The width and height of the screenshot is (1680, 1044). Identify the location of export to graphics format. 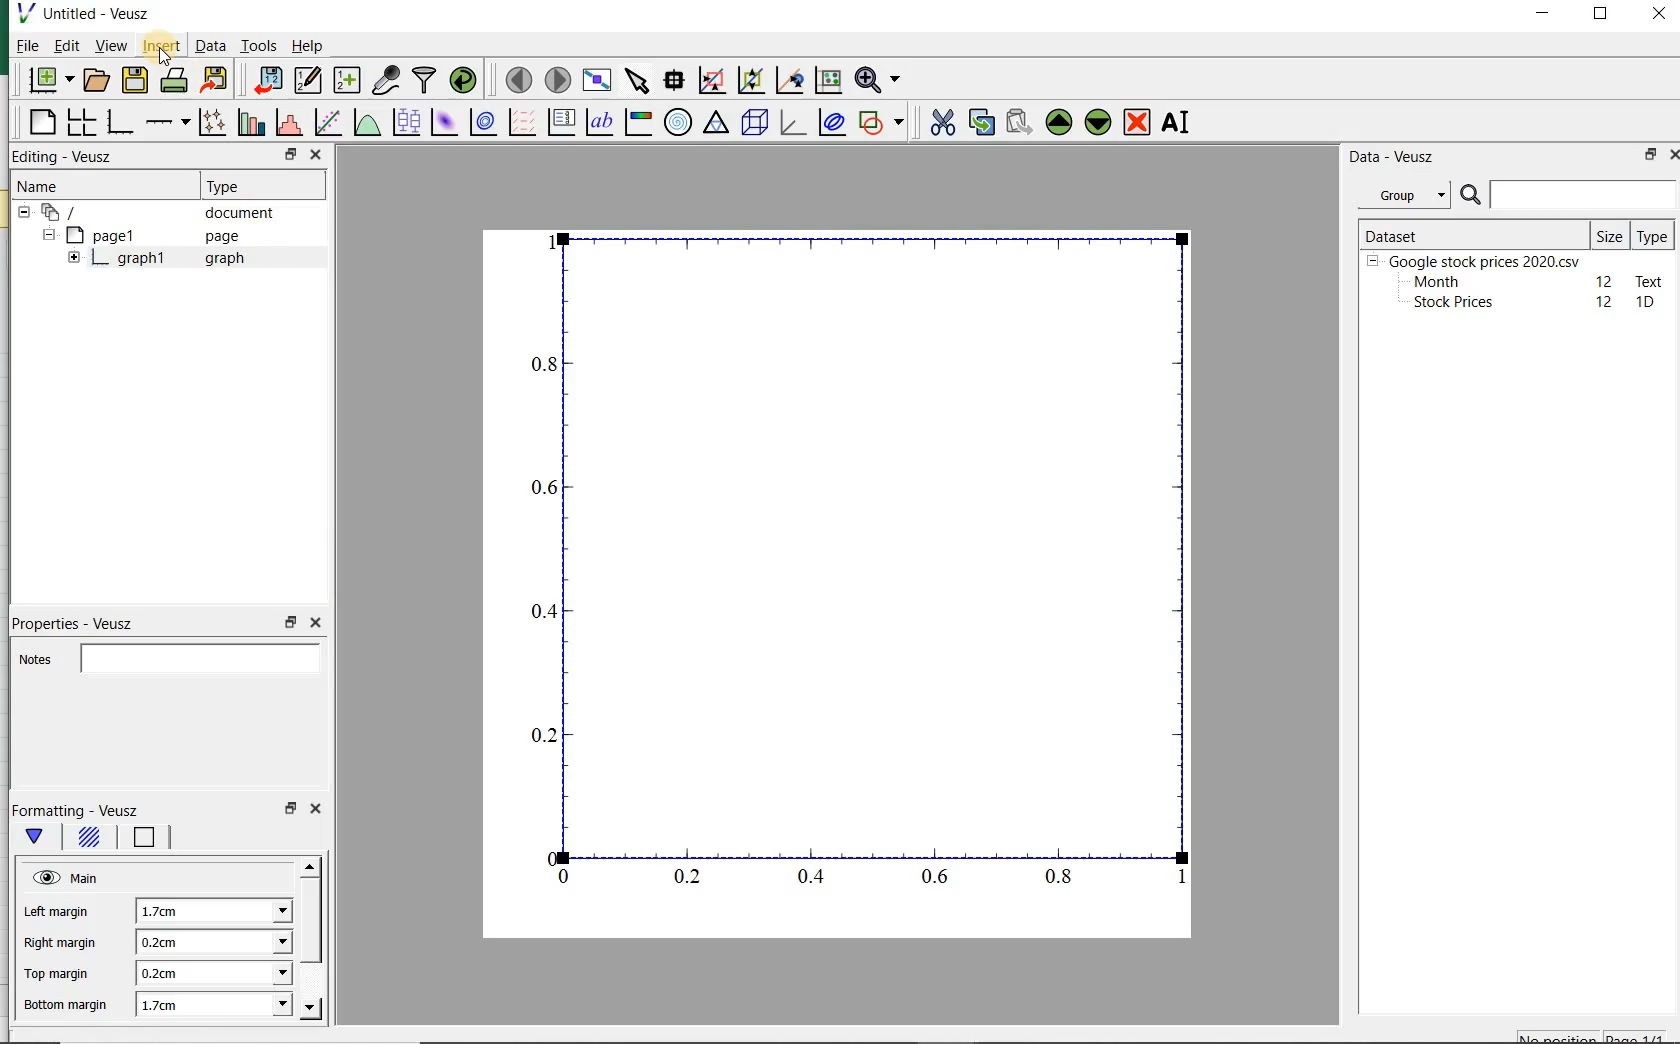
(215, 81).